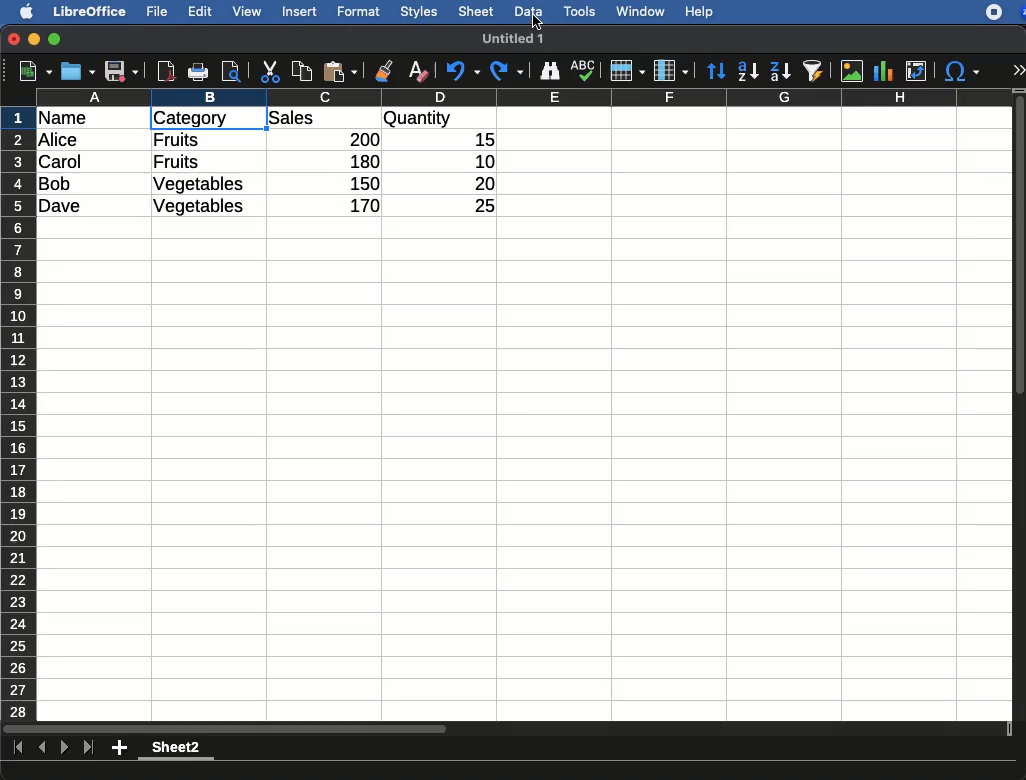 Image resolution: width=1026 pixels, height=780 pixels. Describe the element at coordinates (77, 163) in the screenshot. I see `Carol` at that location.